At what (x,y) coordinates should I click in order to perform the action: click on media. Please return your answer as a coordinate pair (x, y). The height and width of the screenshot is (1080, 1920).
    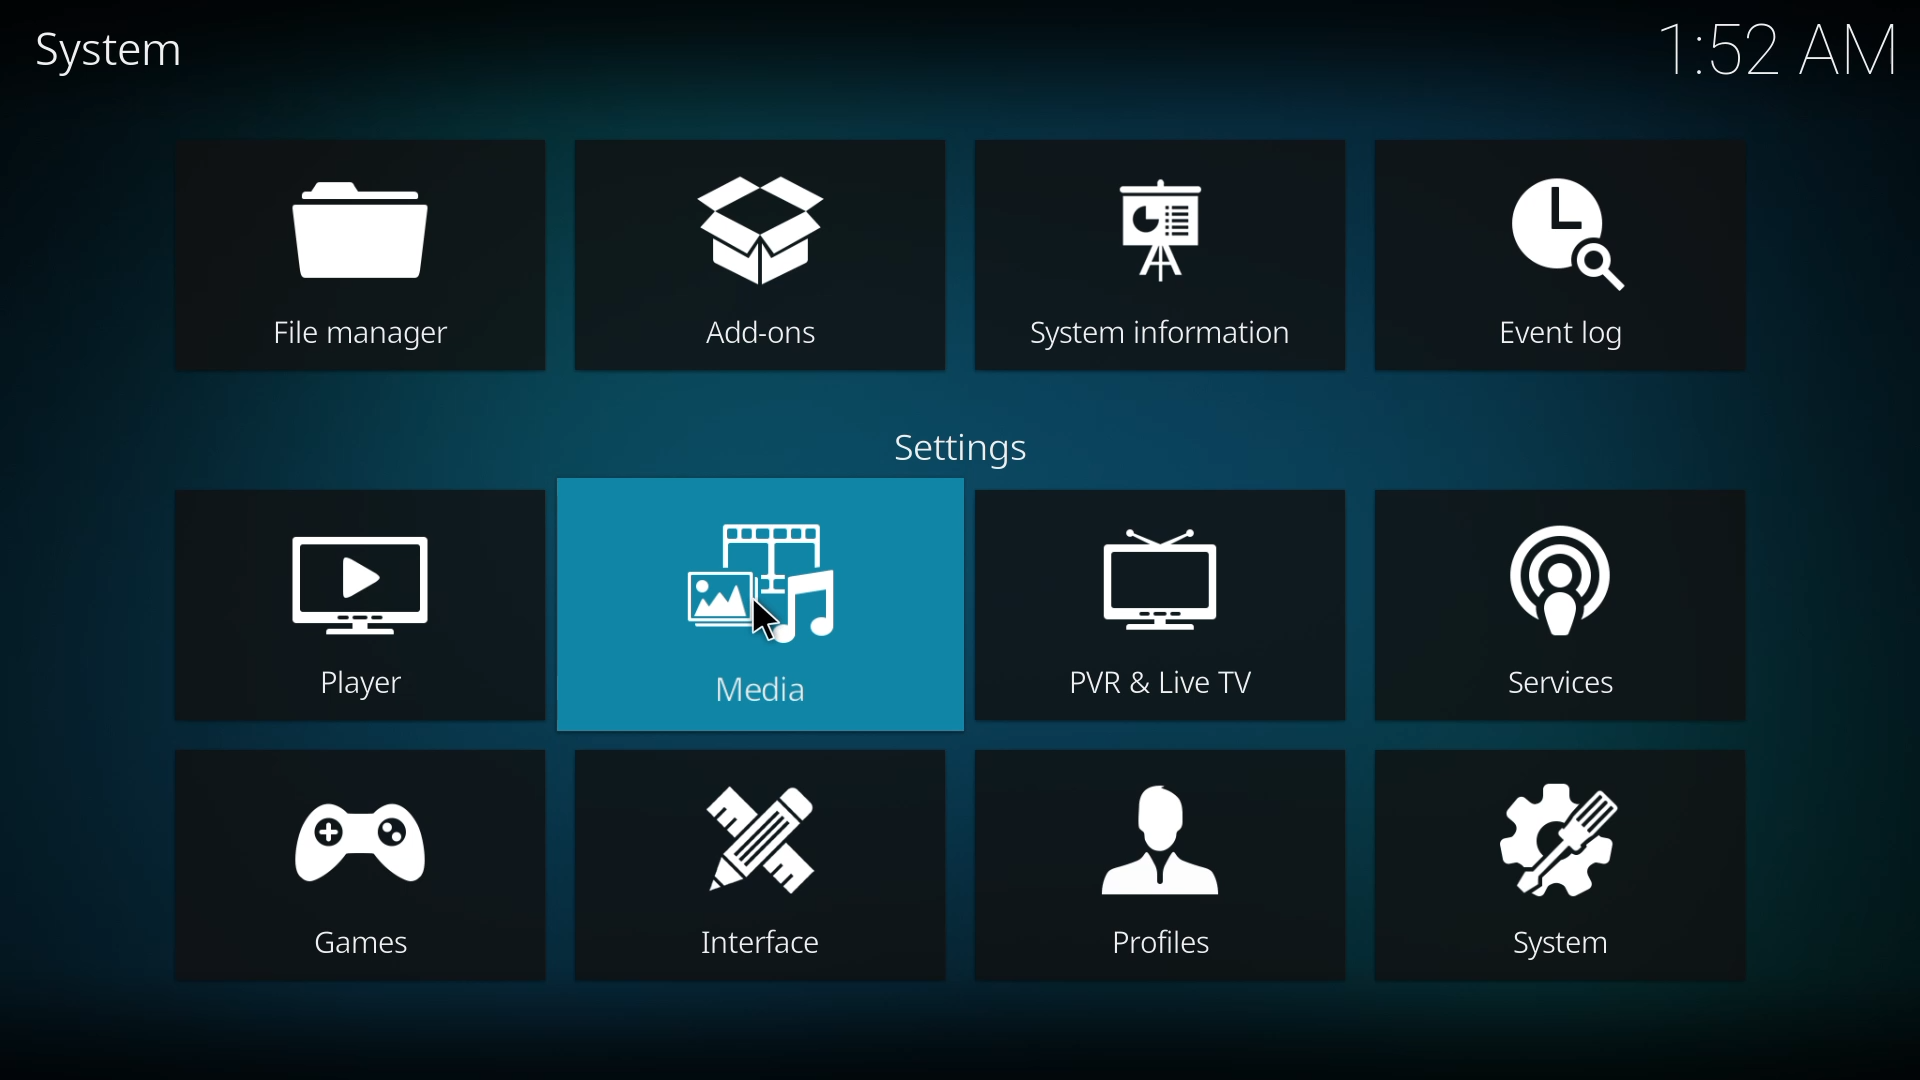
    Looking at the image, I should click on (765, 601).